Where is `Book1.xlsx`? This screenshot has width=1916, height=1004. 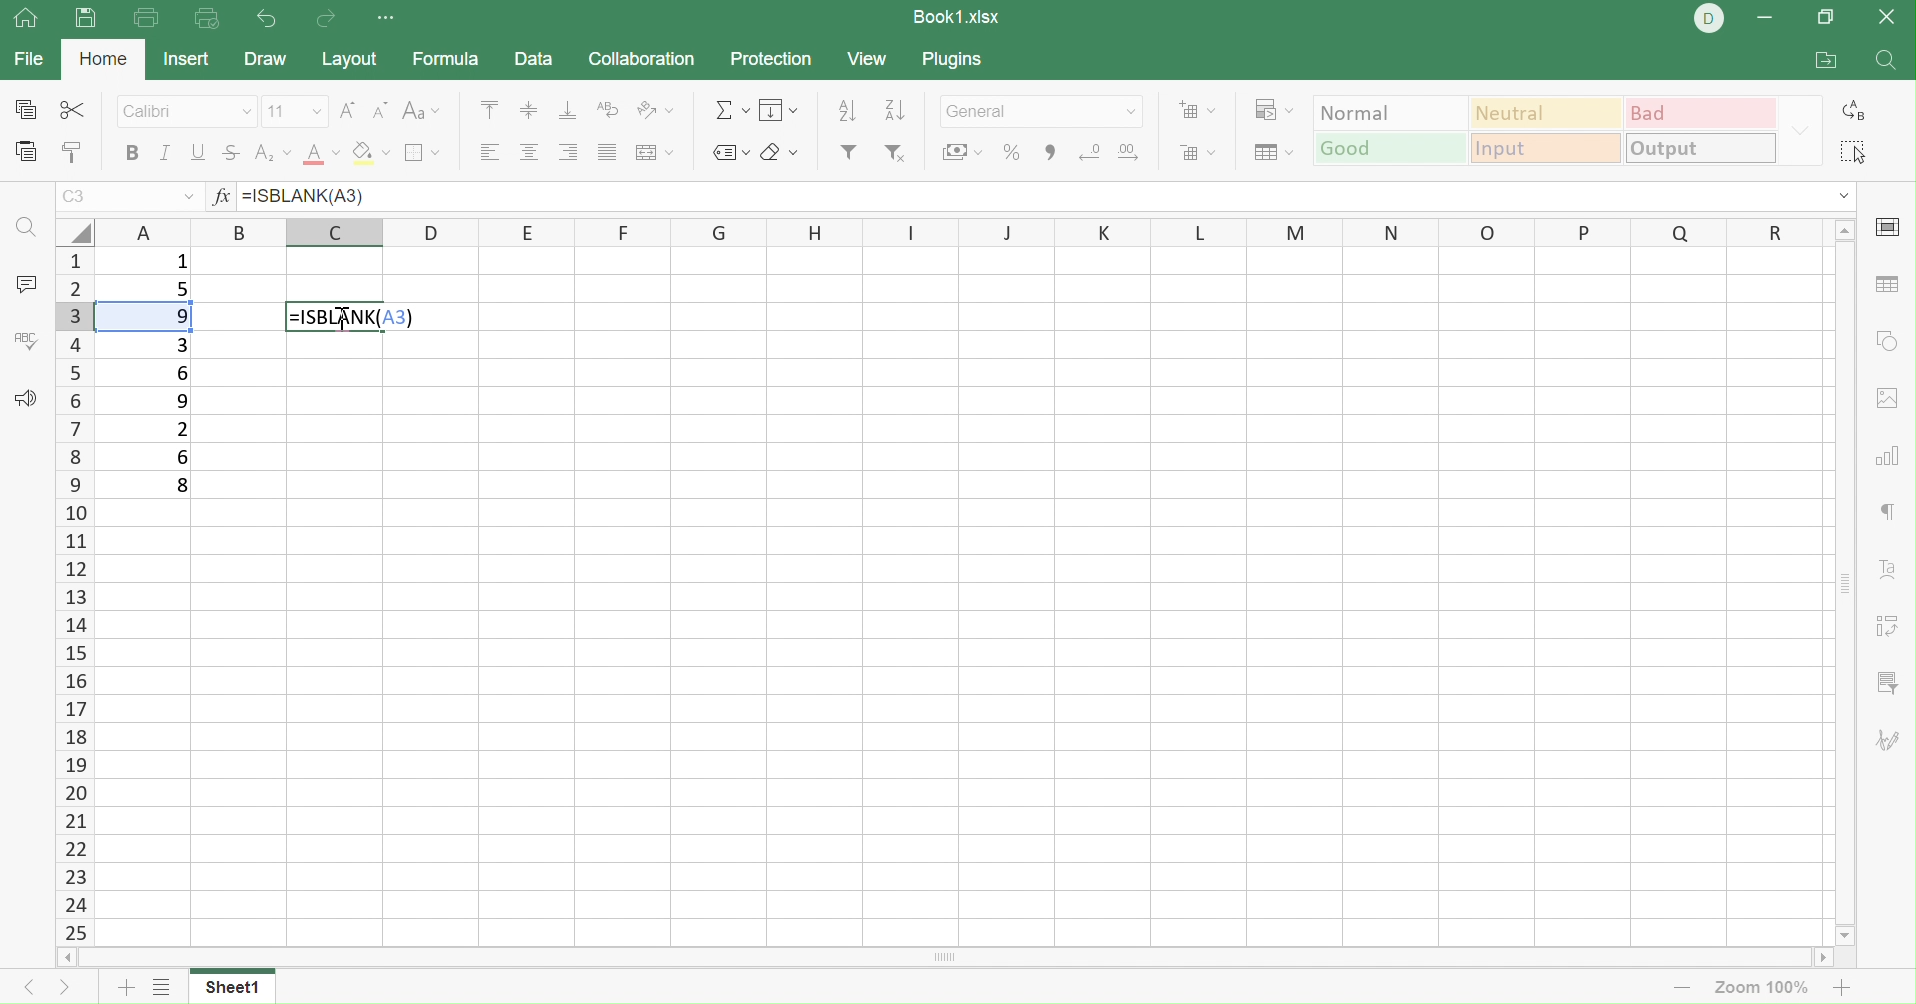
Book1.xlsx is located at coordinates (956, 16).